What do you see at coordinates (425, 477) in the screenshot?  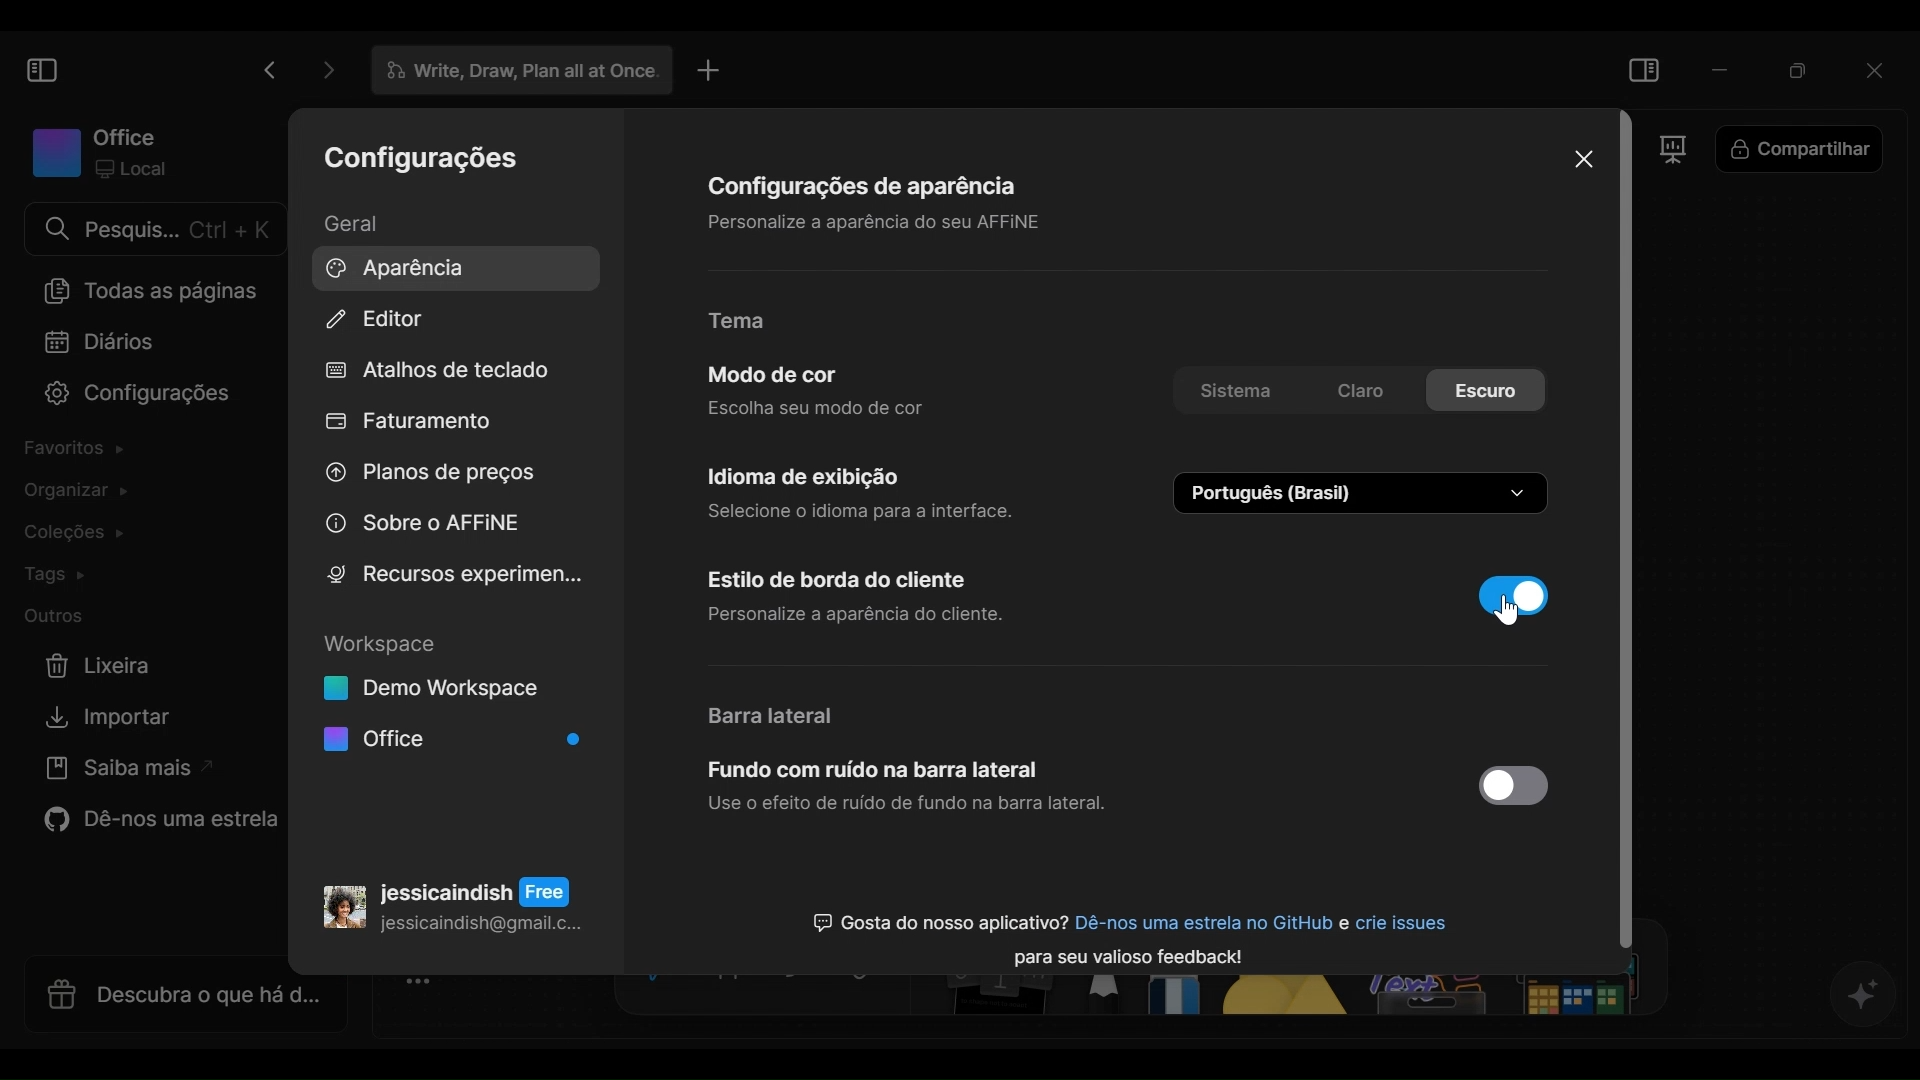 I see `Pricing plans` at bounding box center [425, 477].